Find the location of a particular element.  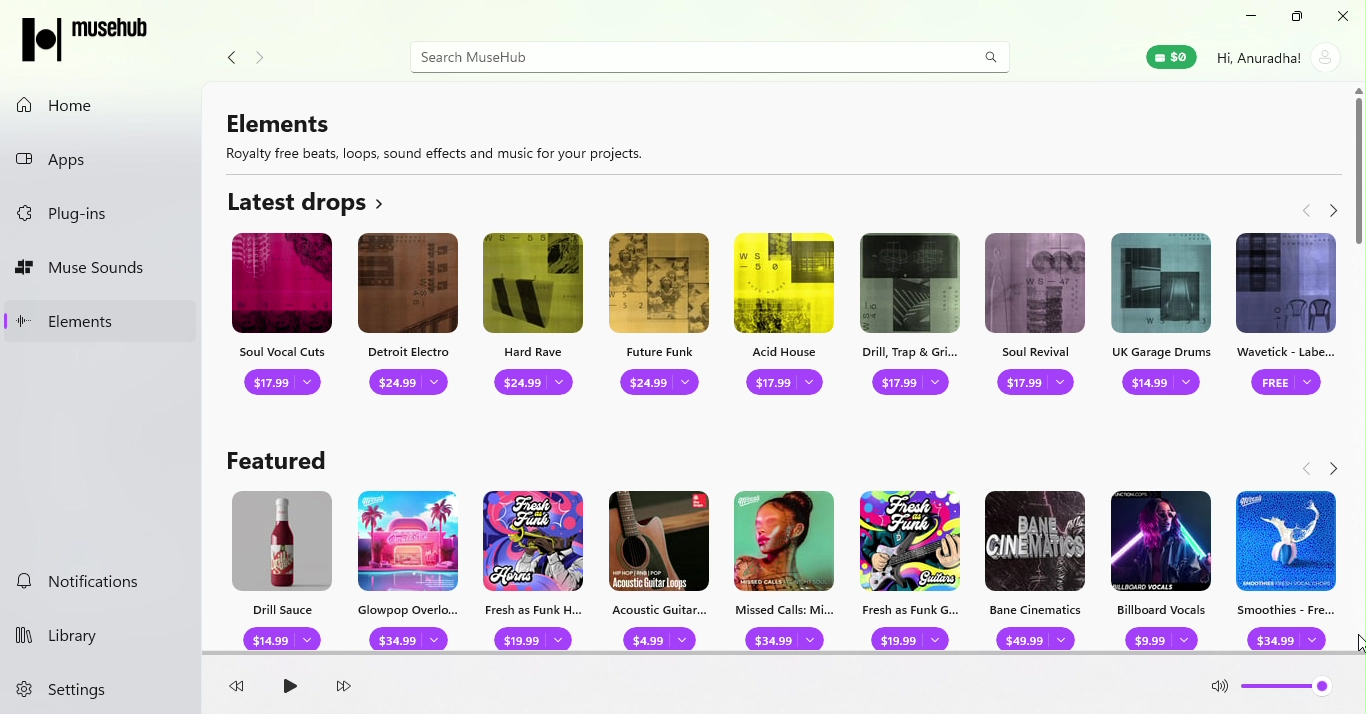

Featured is located at coordinates (279, 454).